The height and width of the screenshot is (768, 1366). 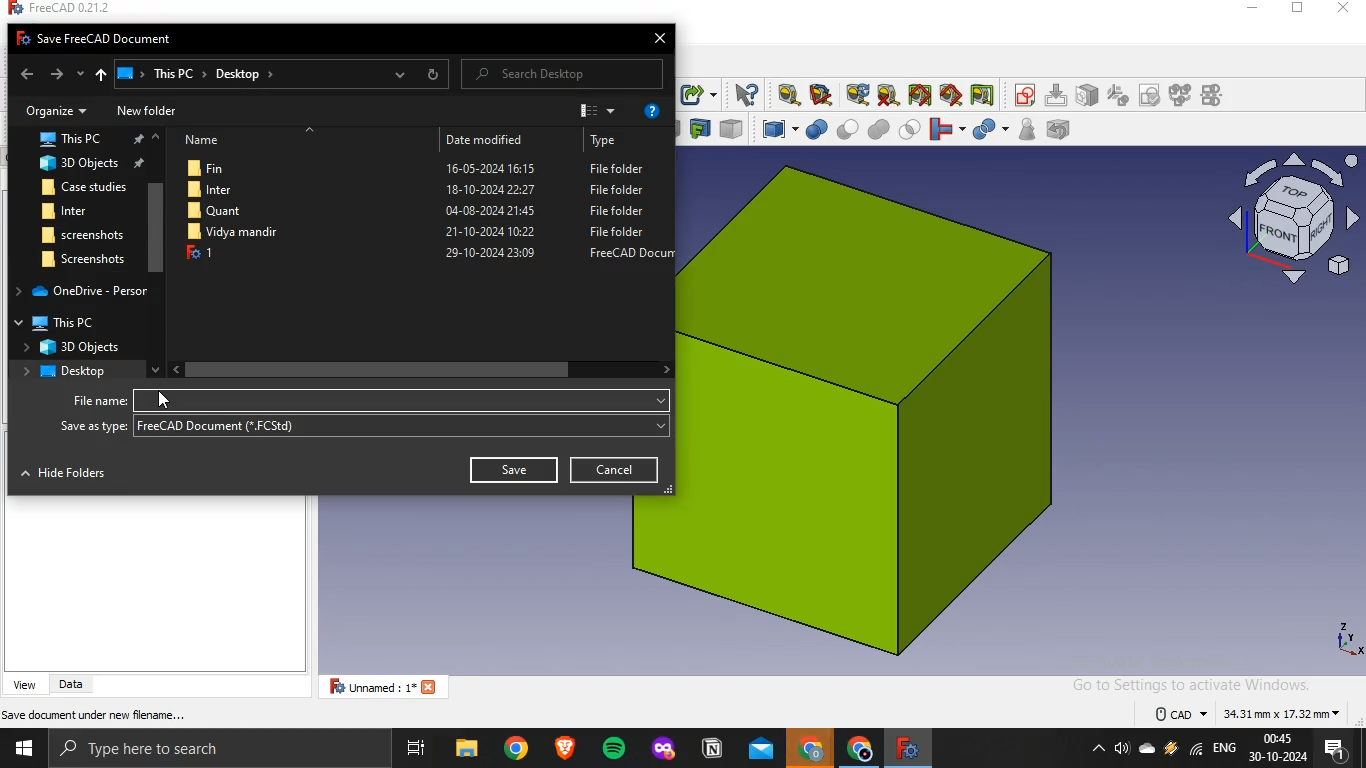 I want to click on Quant, so click(x=417, y=213).